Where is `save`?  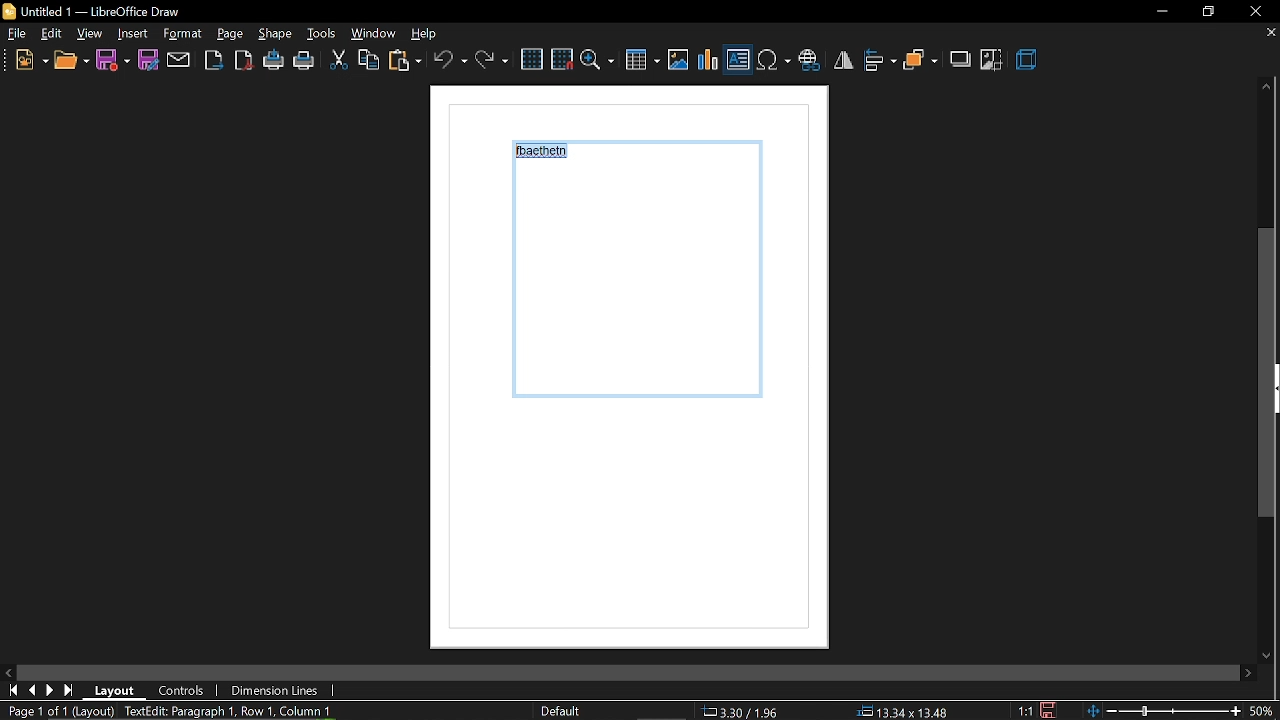
save is located at coordinates (1054, 708).